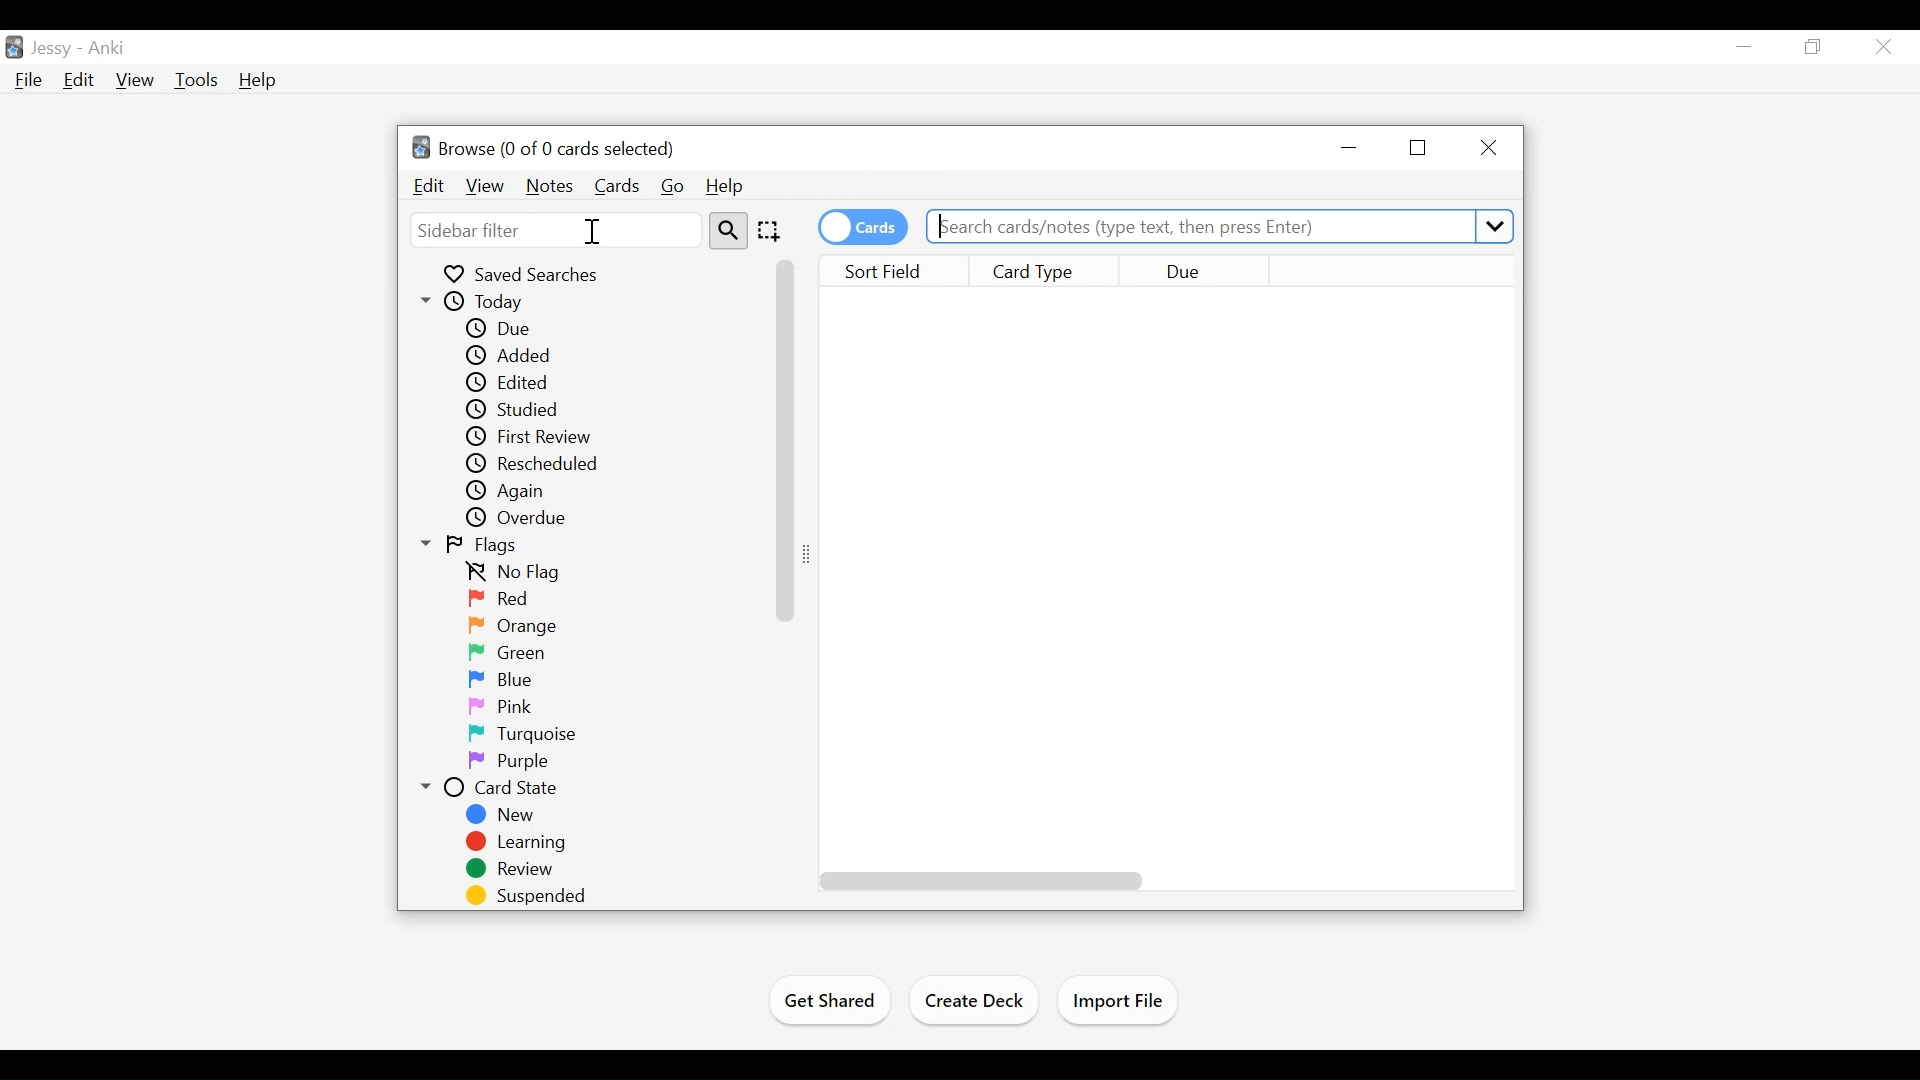 This screenshot has width=1920, height=1080. I want to click on minimize, so click(1745, 46).